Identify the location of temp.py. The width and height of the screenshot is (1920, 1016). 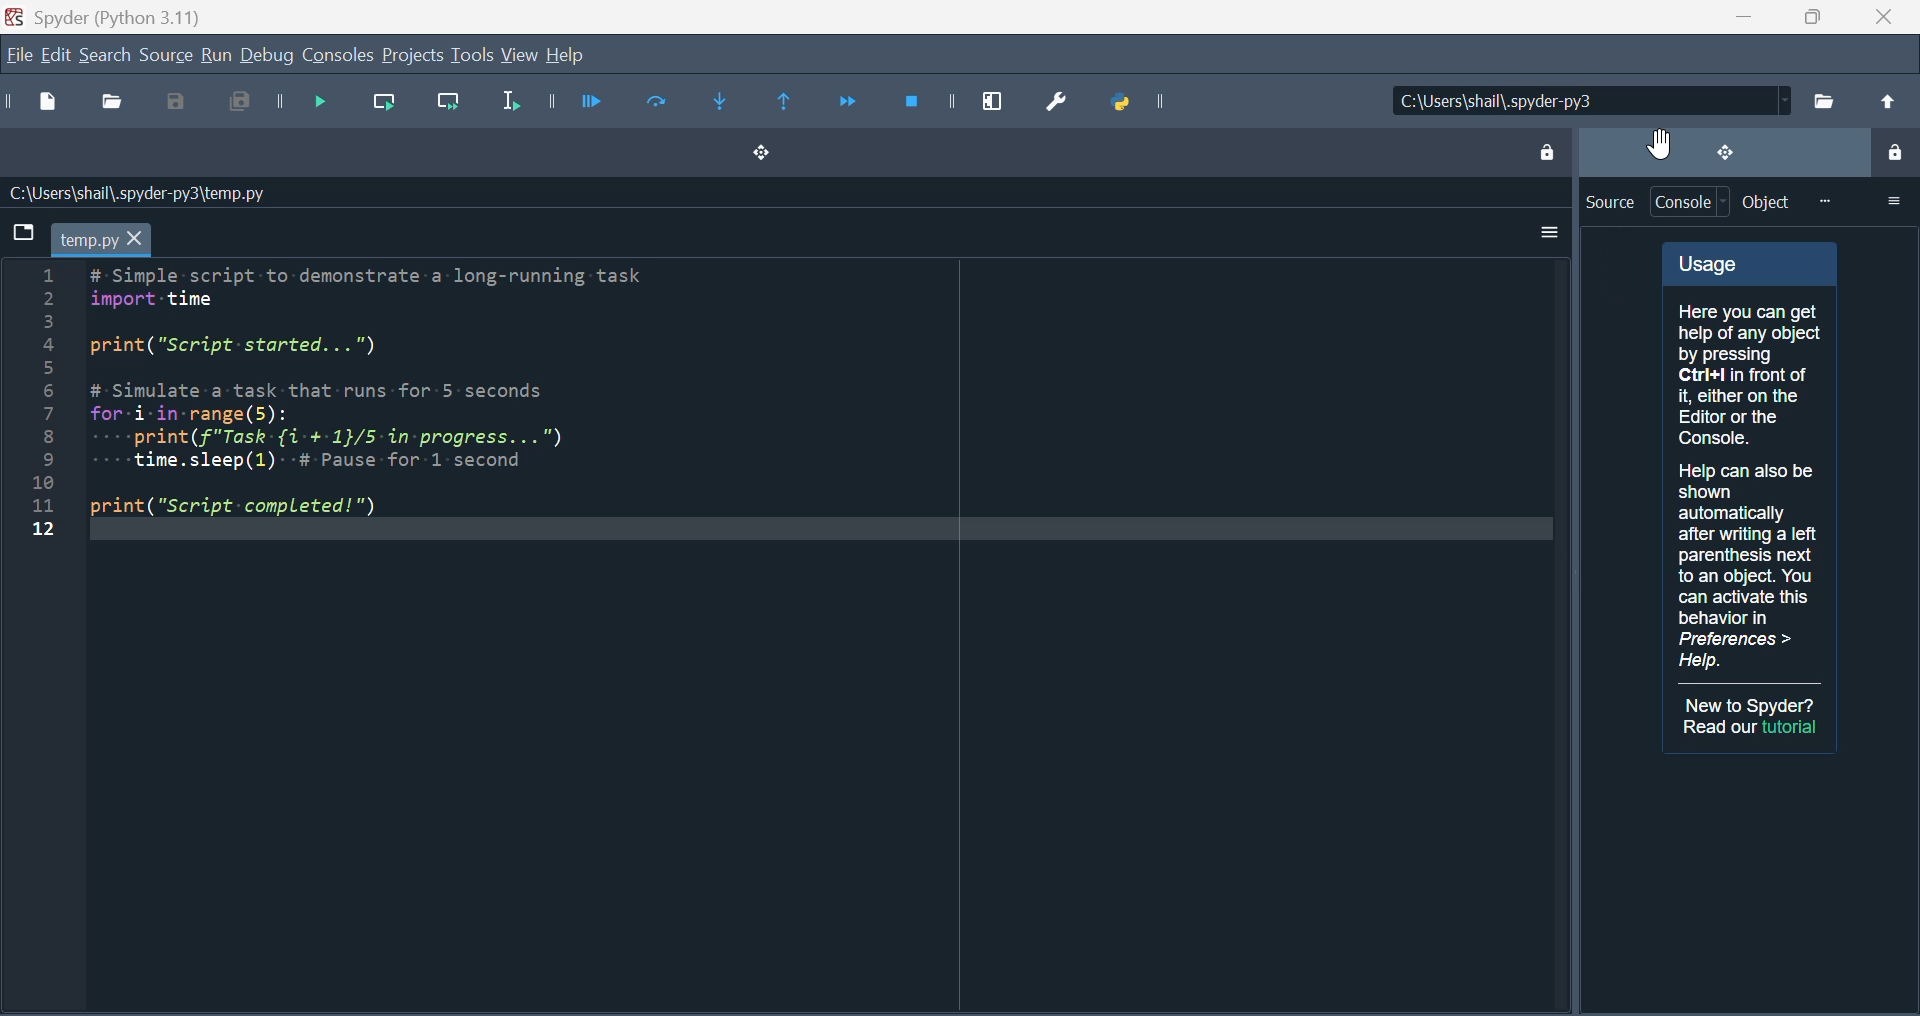
(101, 239).